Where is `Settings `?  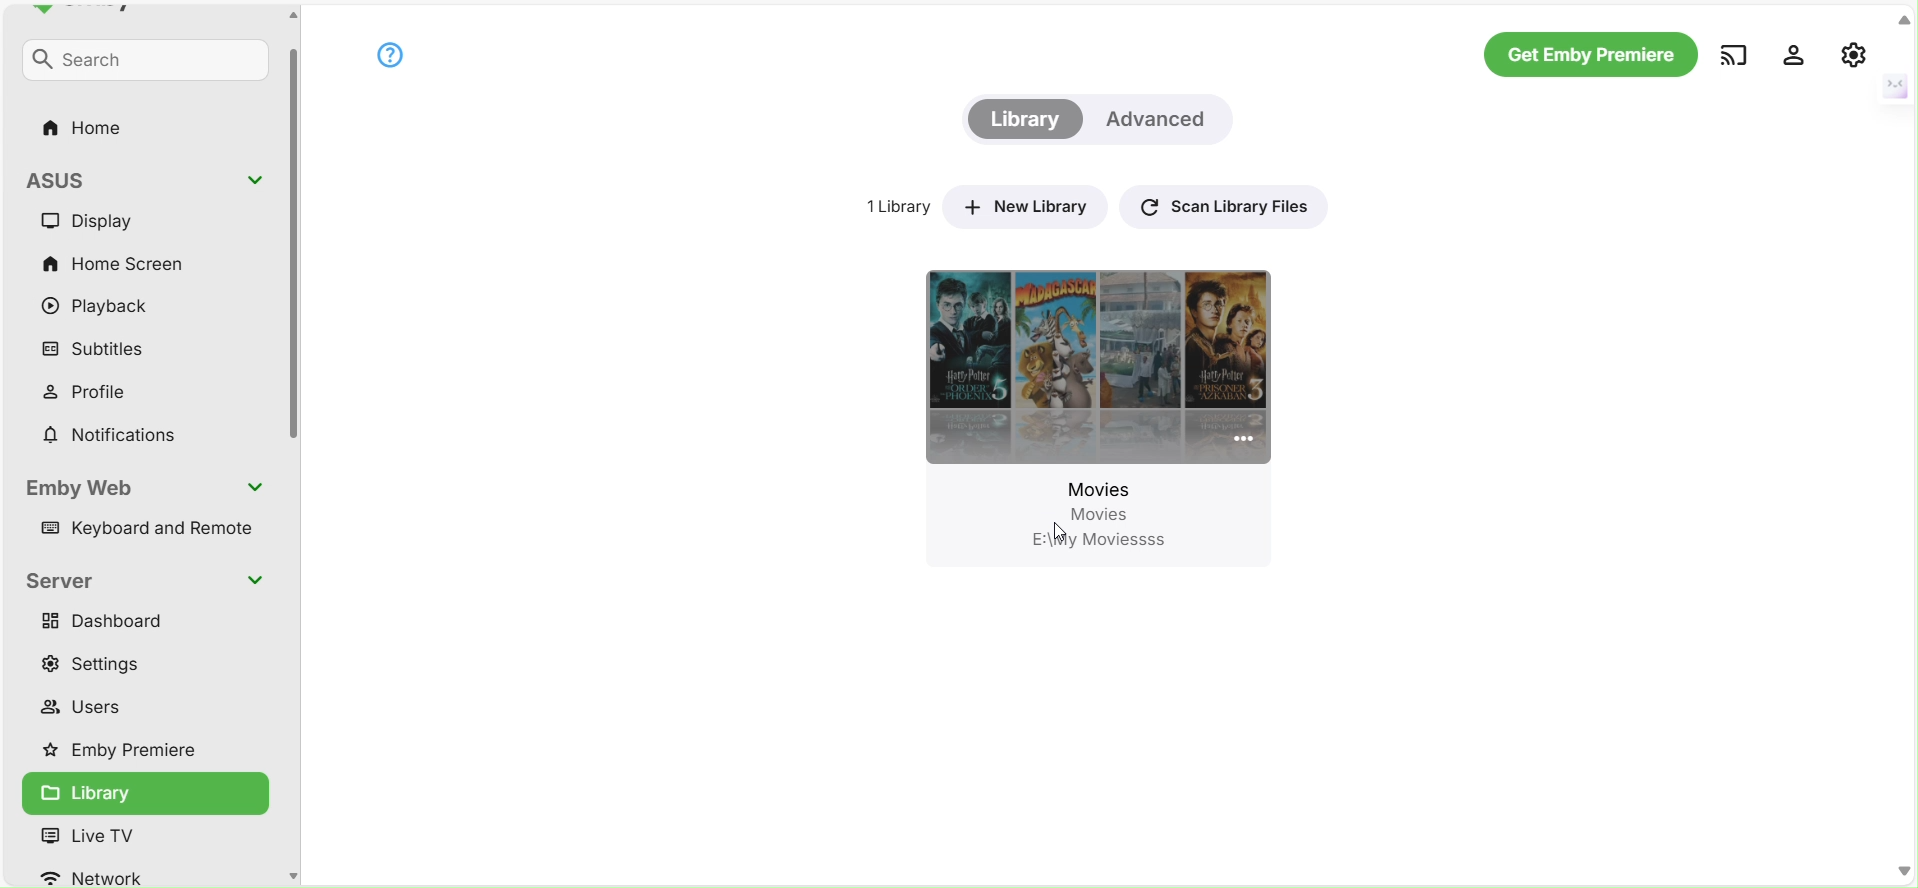 Settings  is located at coordinates (1794, 53).